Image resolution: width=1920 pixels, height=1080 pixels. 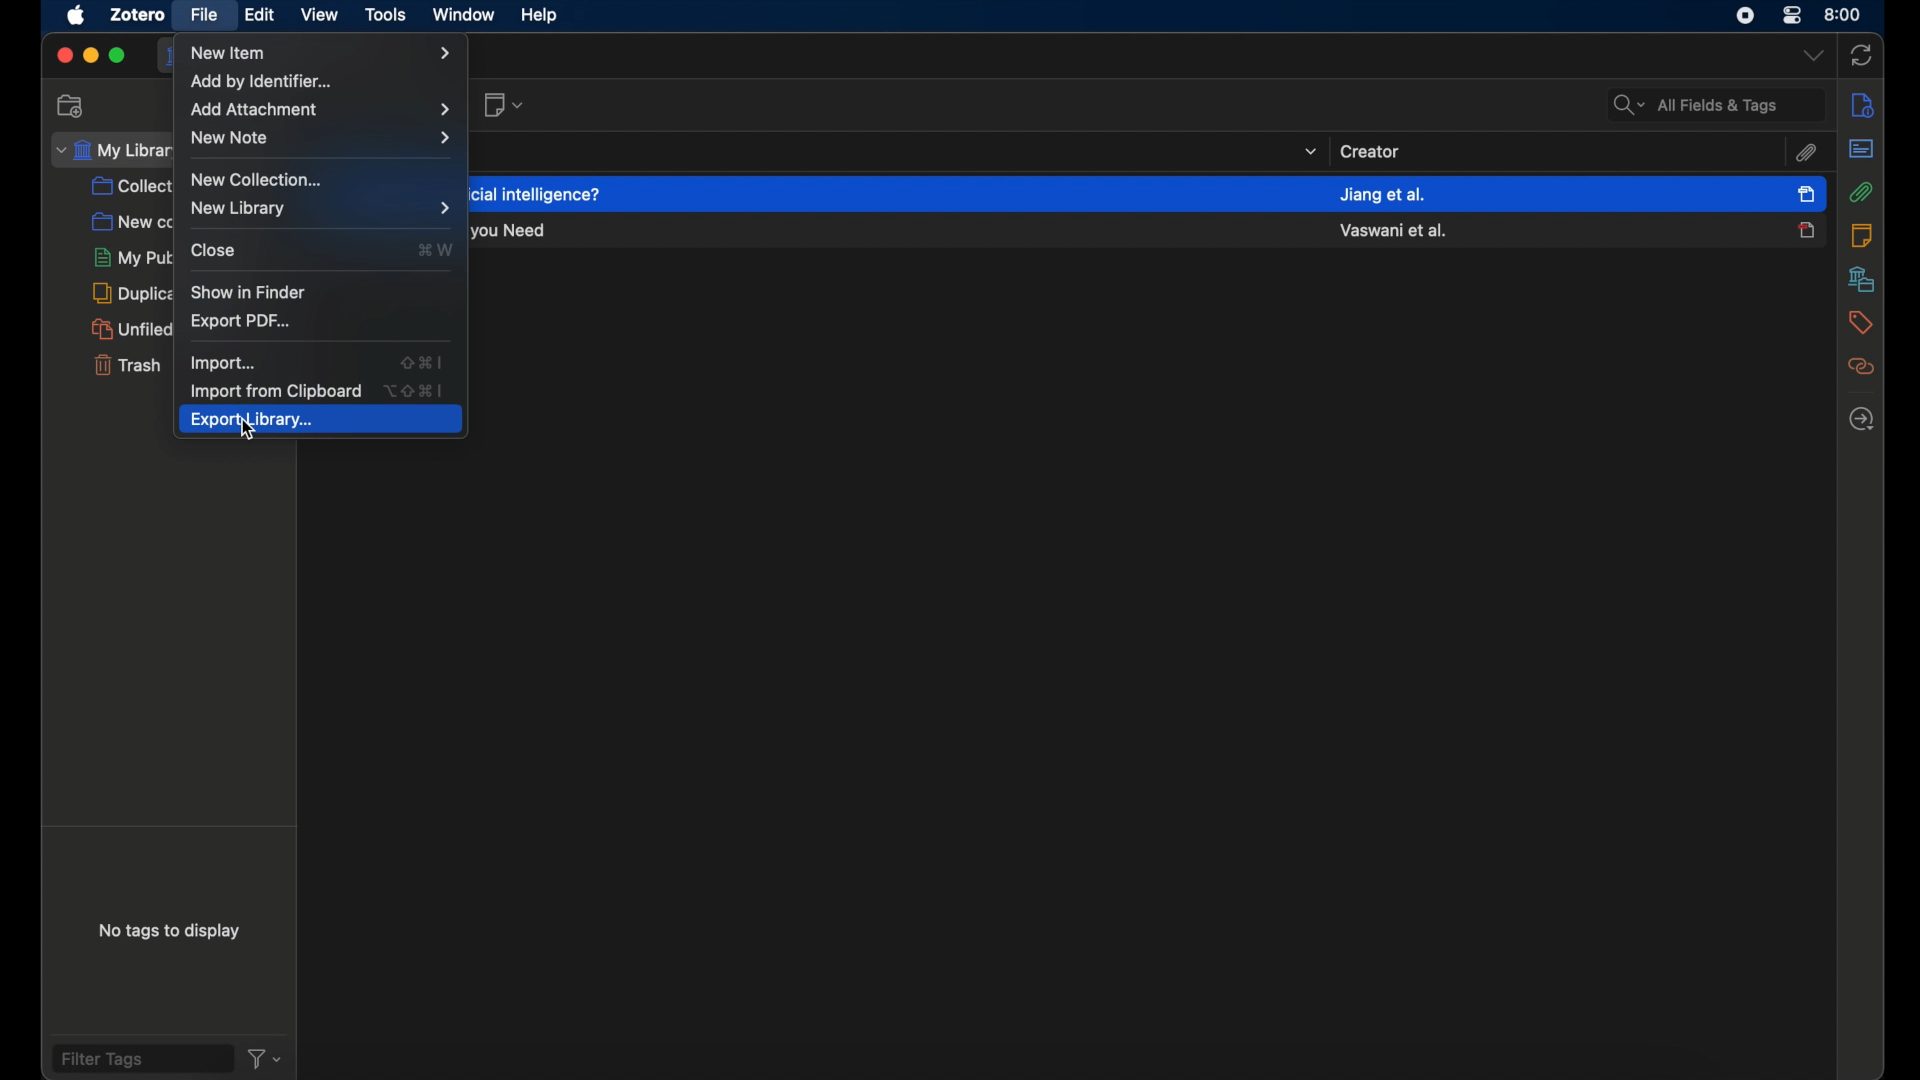 What do you see at coordinates (319, 138) in the screenshot?
I see `new note menu` at bounding box center [319, 138].